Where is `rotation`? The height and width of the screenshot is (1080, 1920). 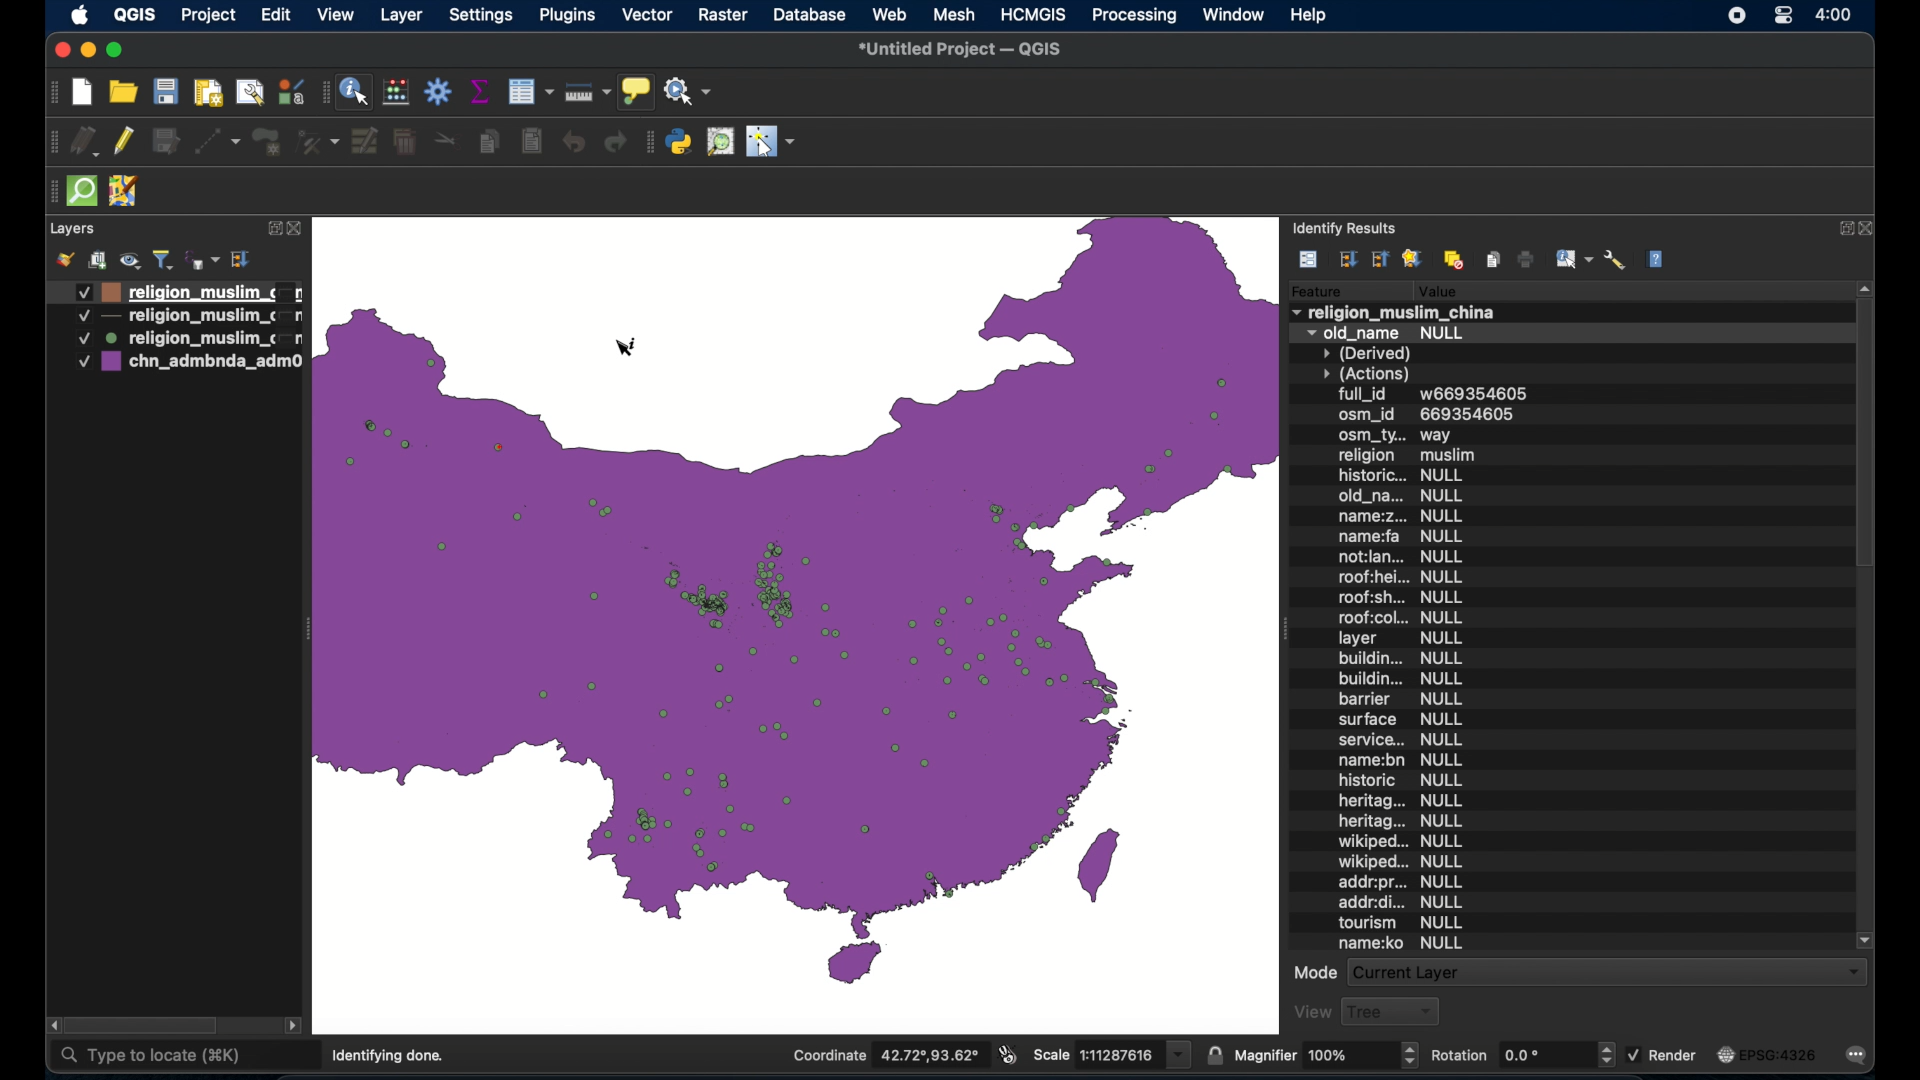
rotation is located at coordinates (1521, 1054).